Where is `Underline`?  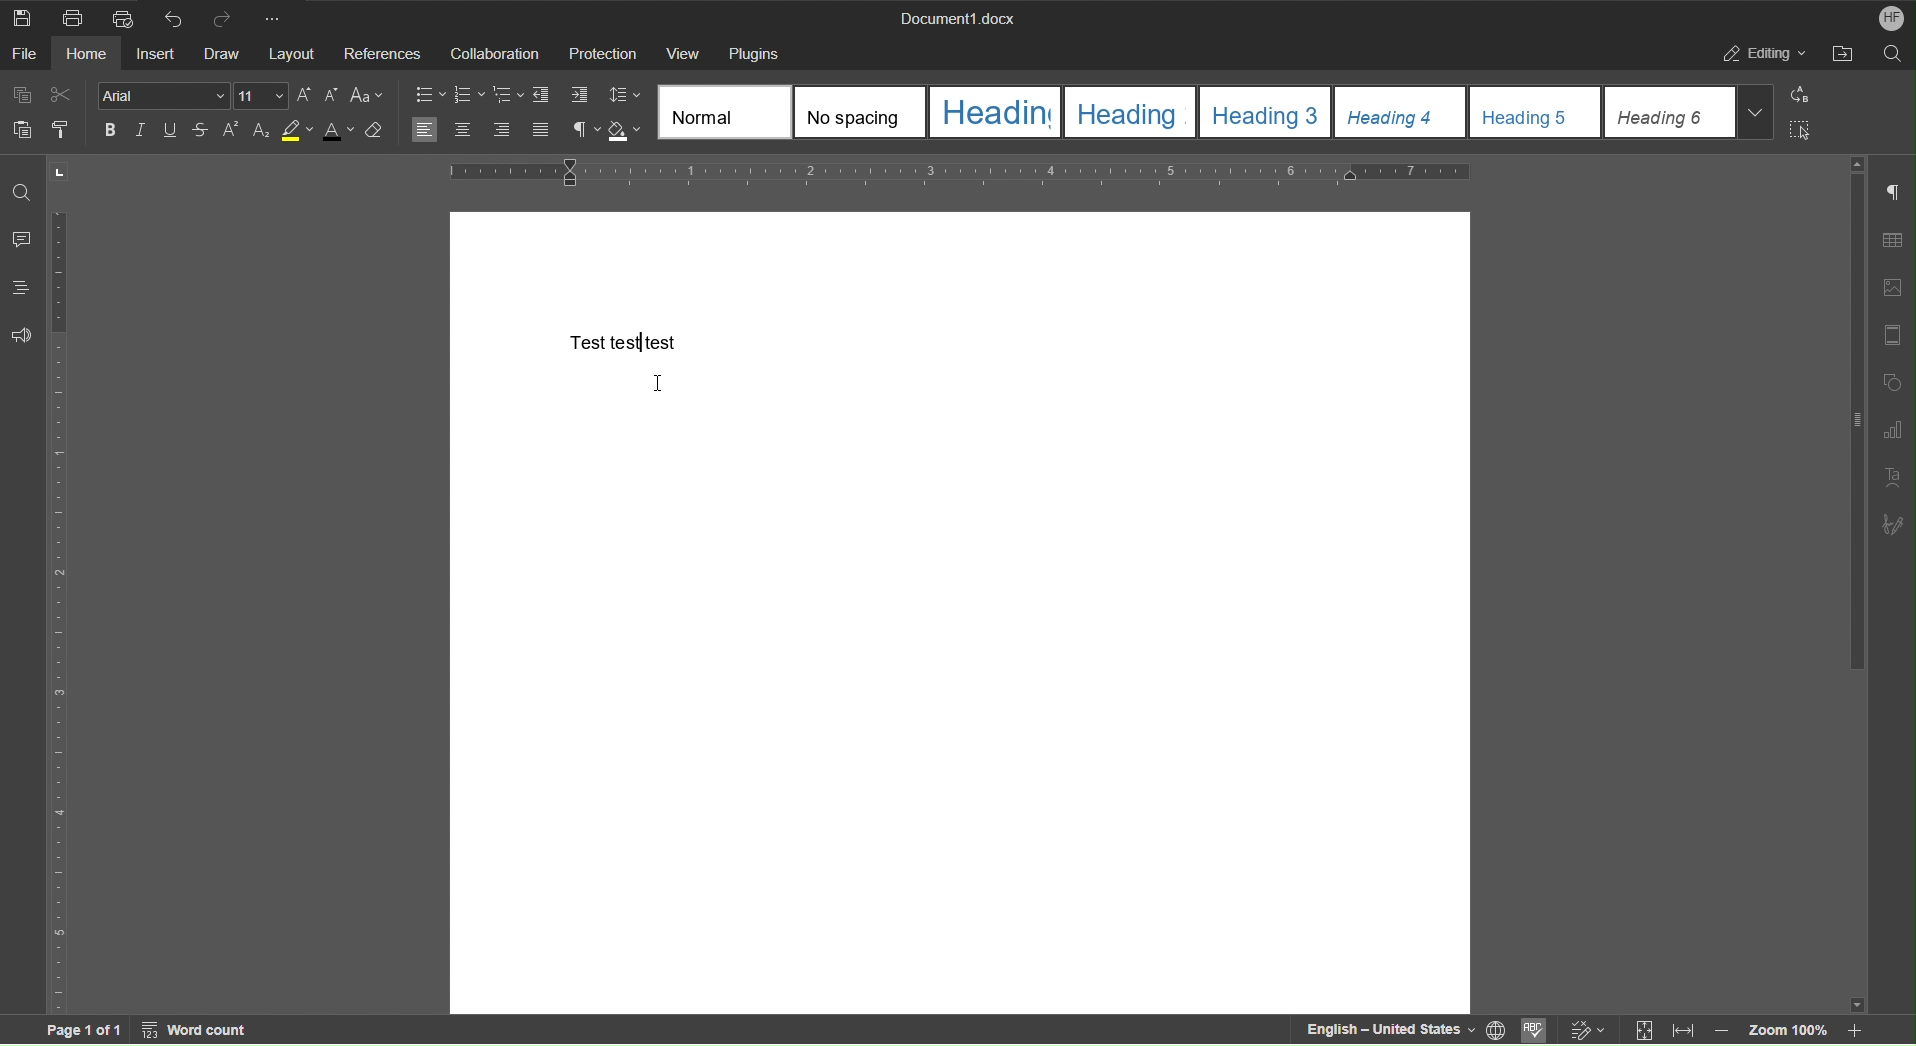
Underline is located at coordinates (174, 131).